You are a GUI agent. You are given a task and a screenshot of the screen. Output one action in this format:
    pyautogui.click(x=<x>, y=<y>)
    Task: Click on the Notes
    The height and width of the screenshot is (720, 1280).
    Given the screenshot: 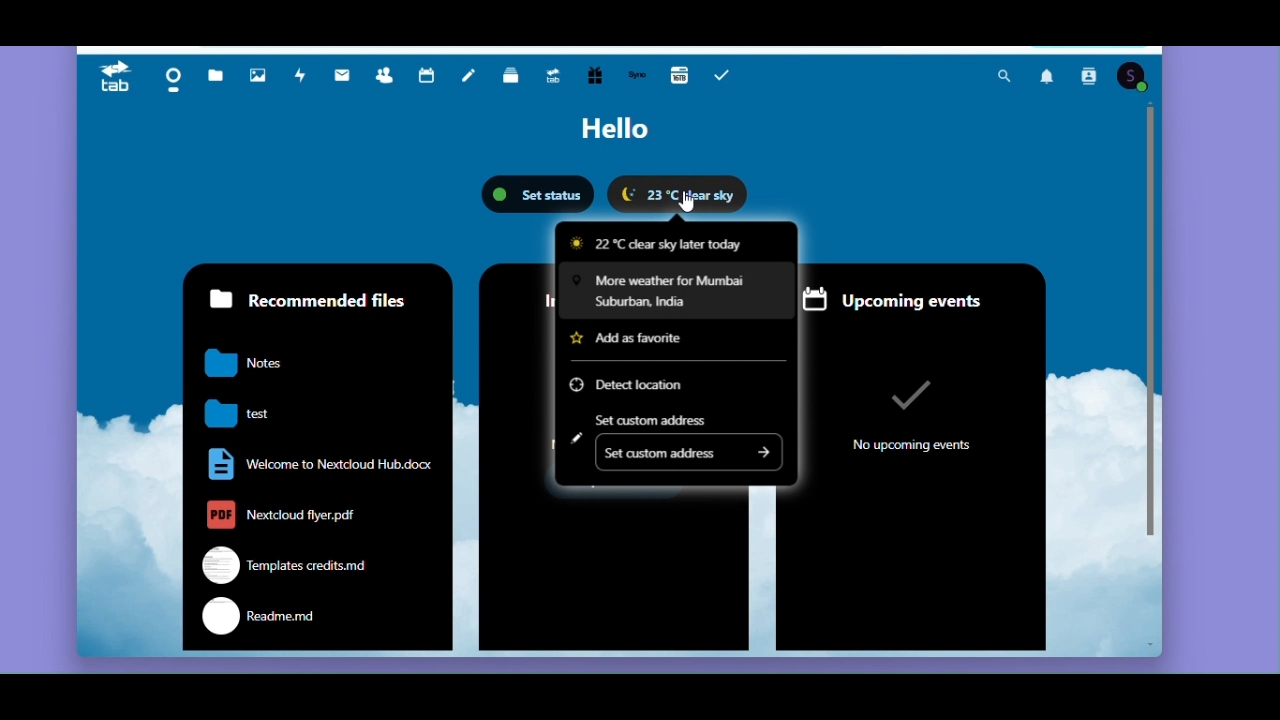 What is the action you would take?
    pyautogui.click(x=472, y=77)
    